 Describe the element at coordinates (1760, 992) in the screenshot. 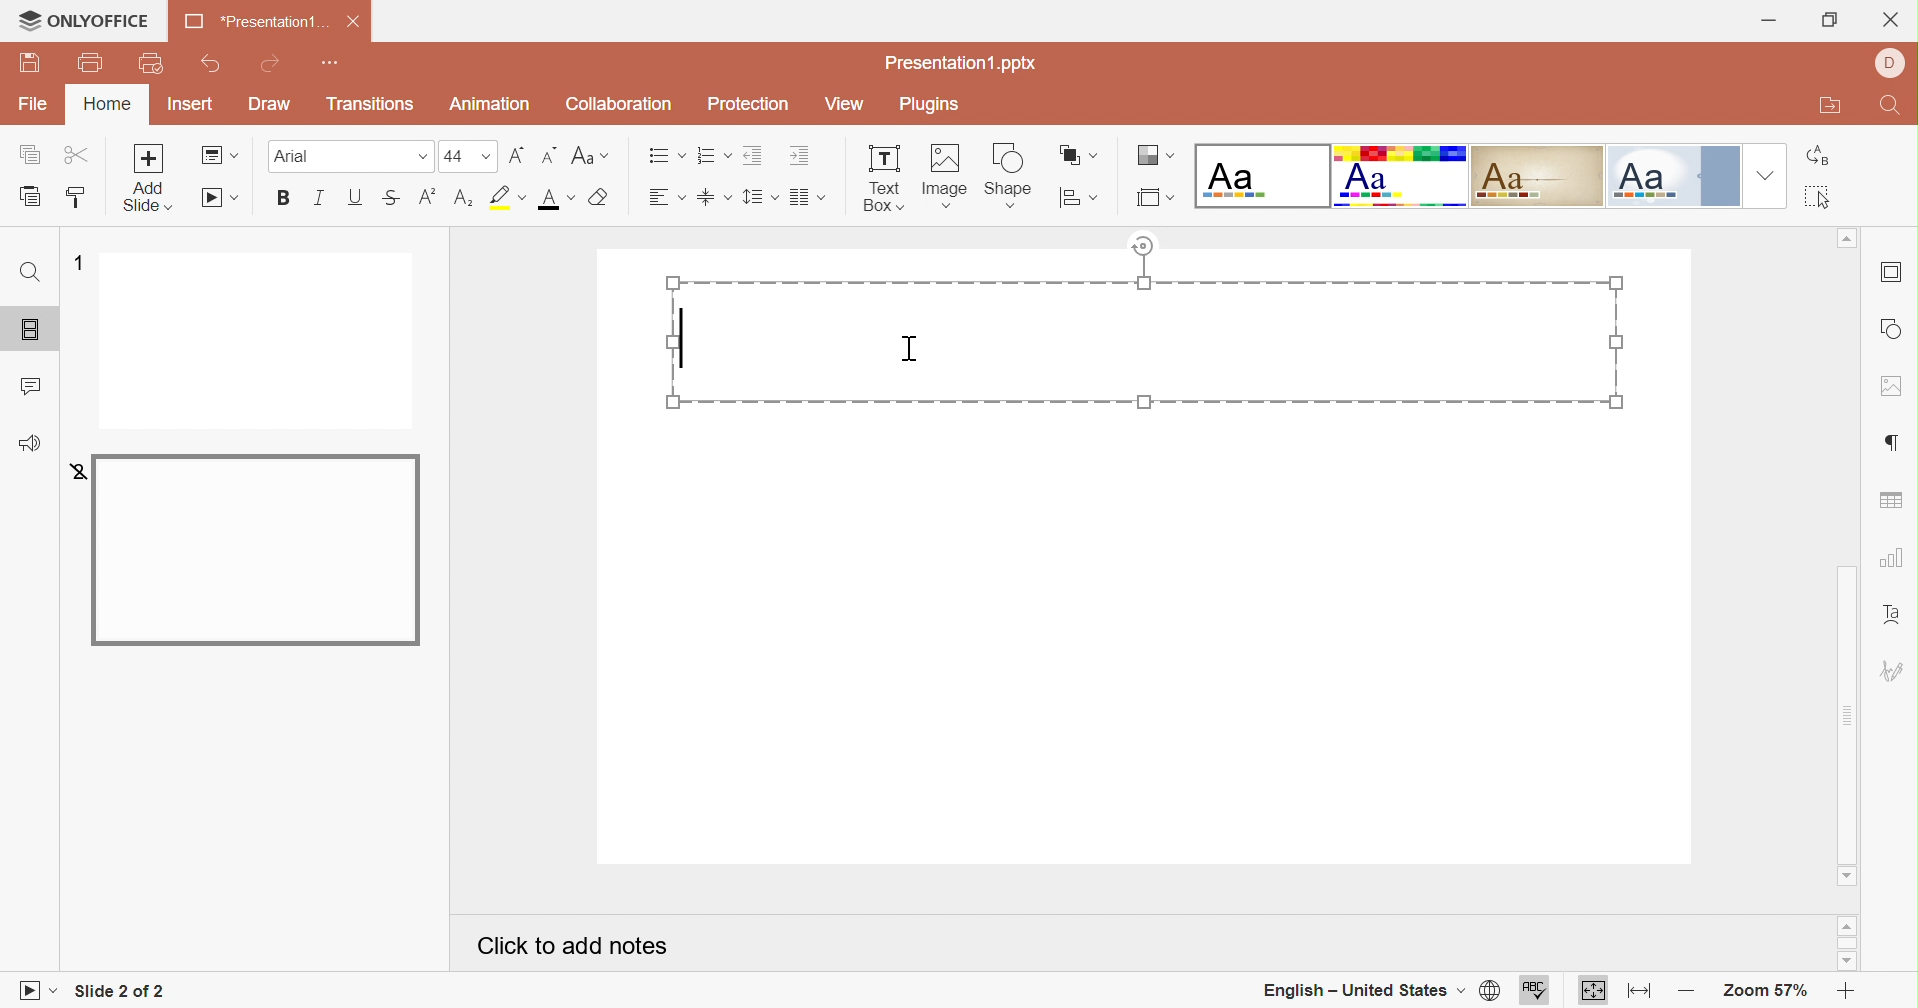

I see `Zoom 57%` at that location.